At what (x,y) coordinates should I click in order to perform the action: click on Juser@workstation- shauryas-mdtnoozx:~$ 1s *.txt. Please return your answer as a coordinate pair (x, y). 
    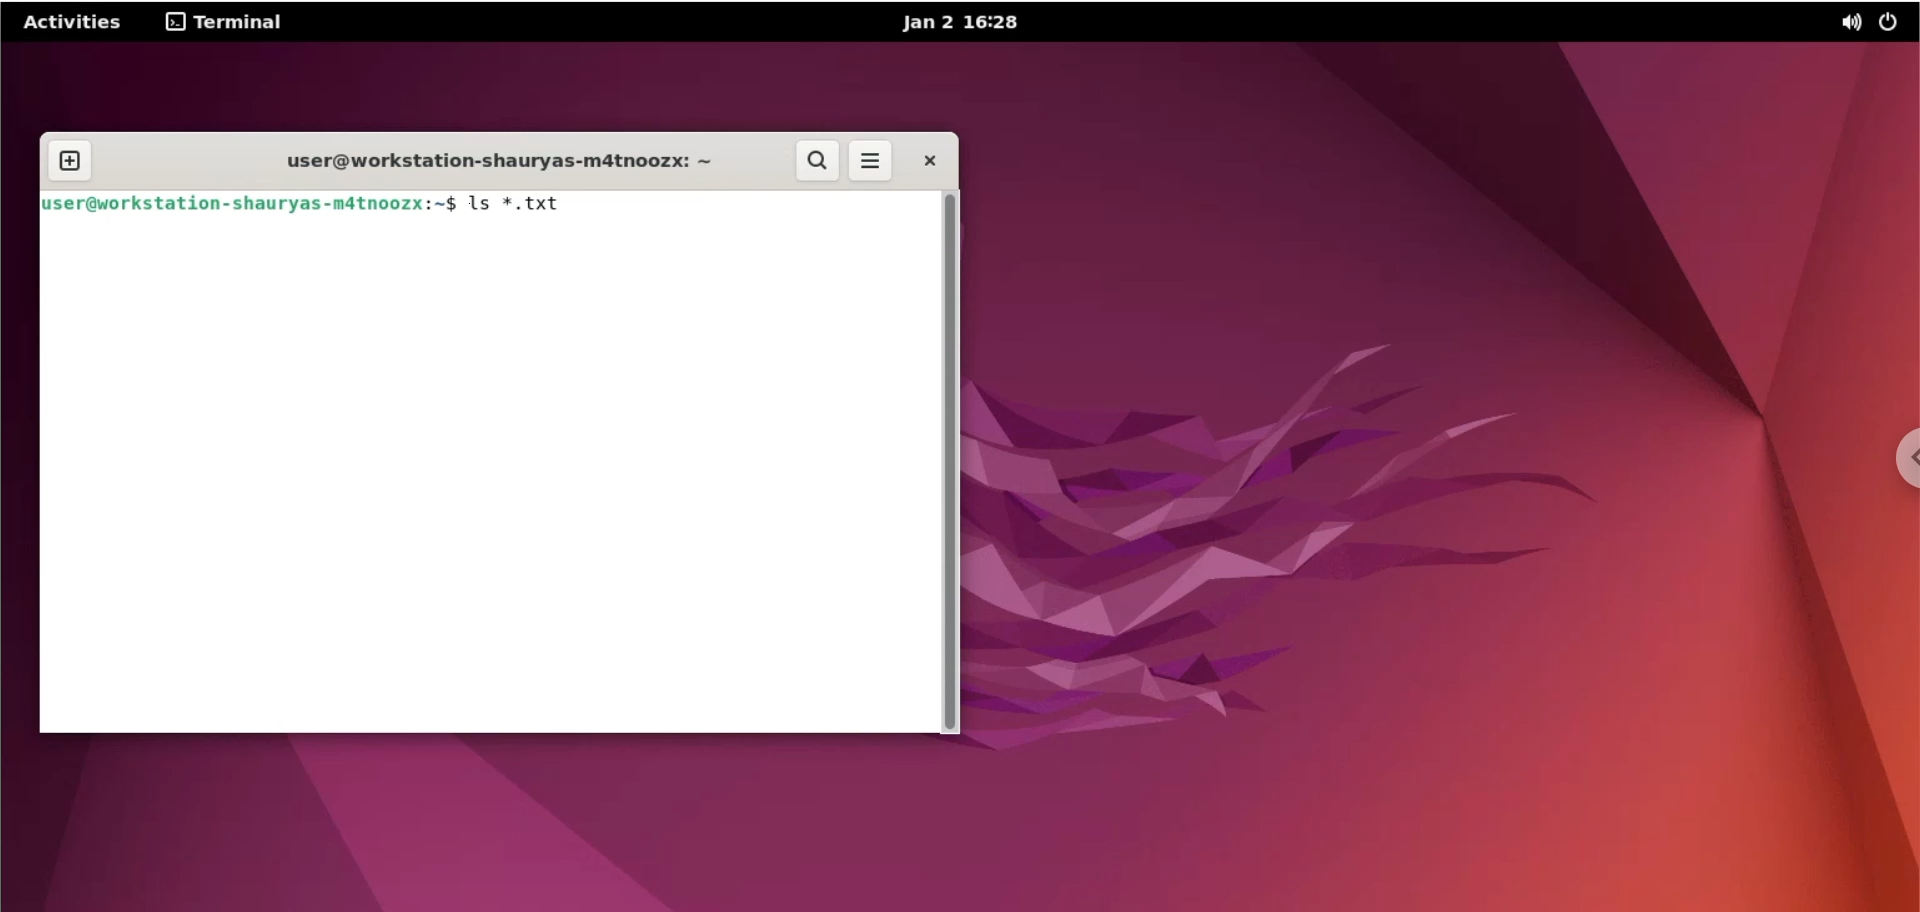
    Looking at the image, I should click on (364, 207).